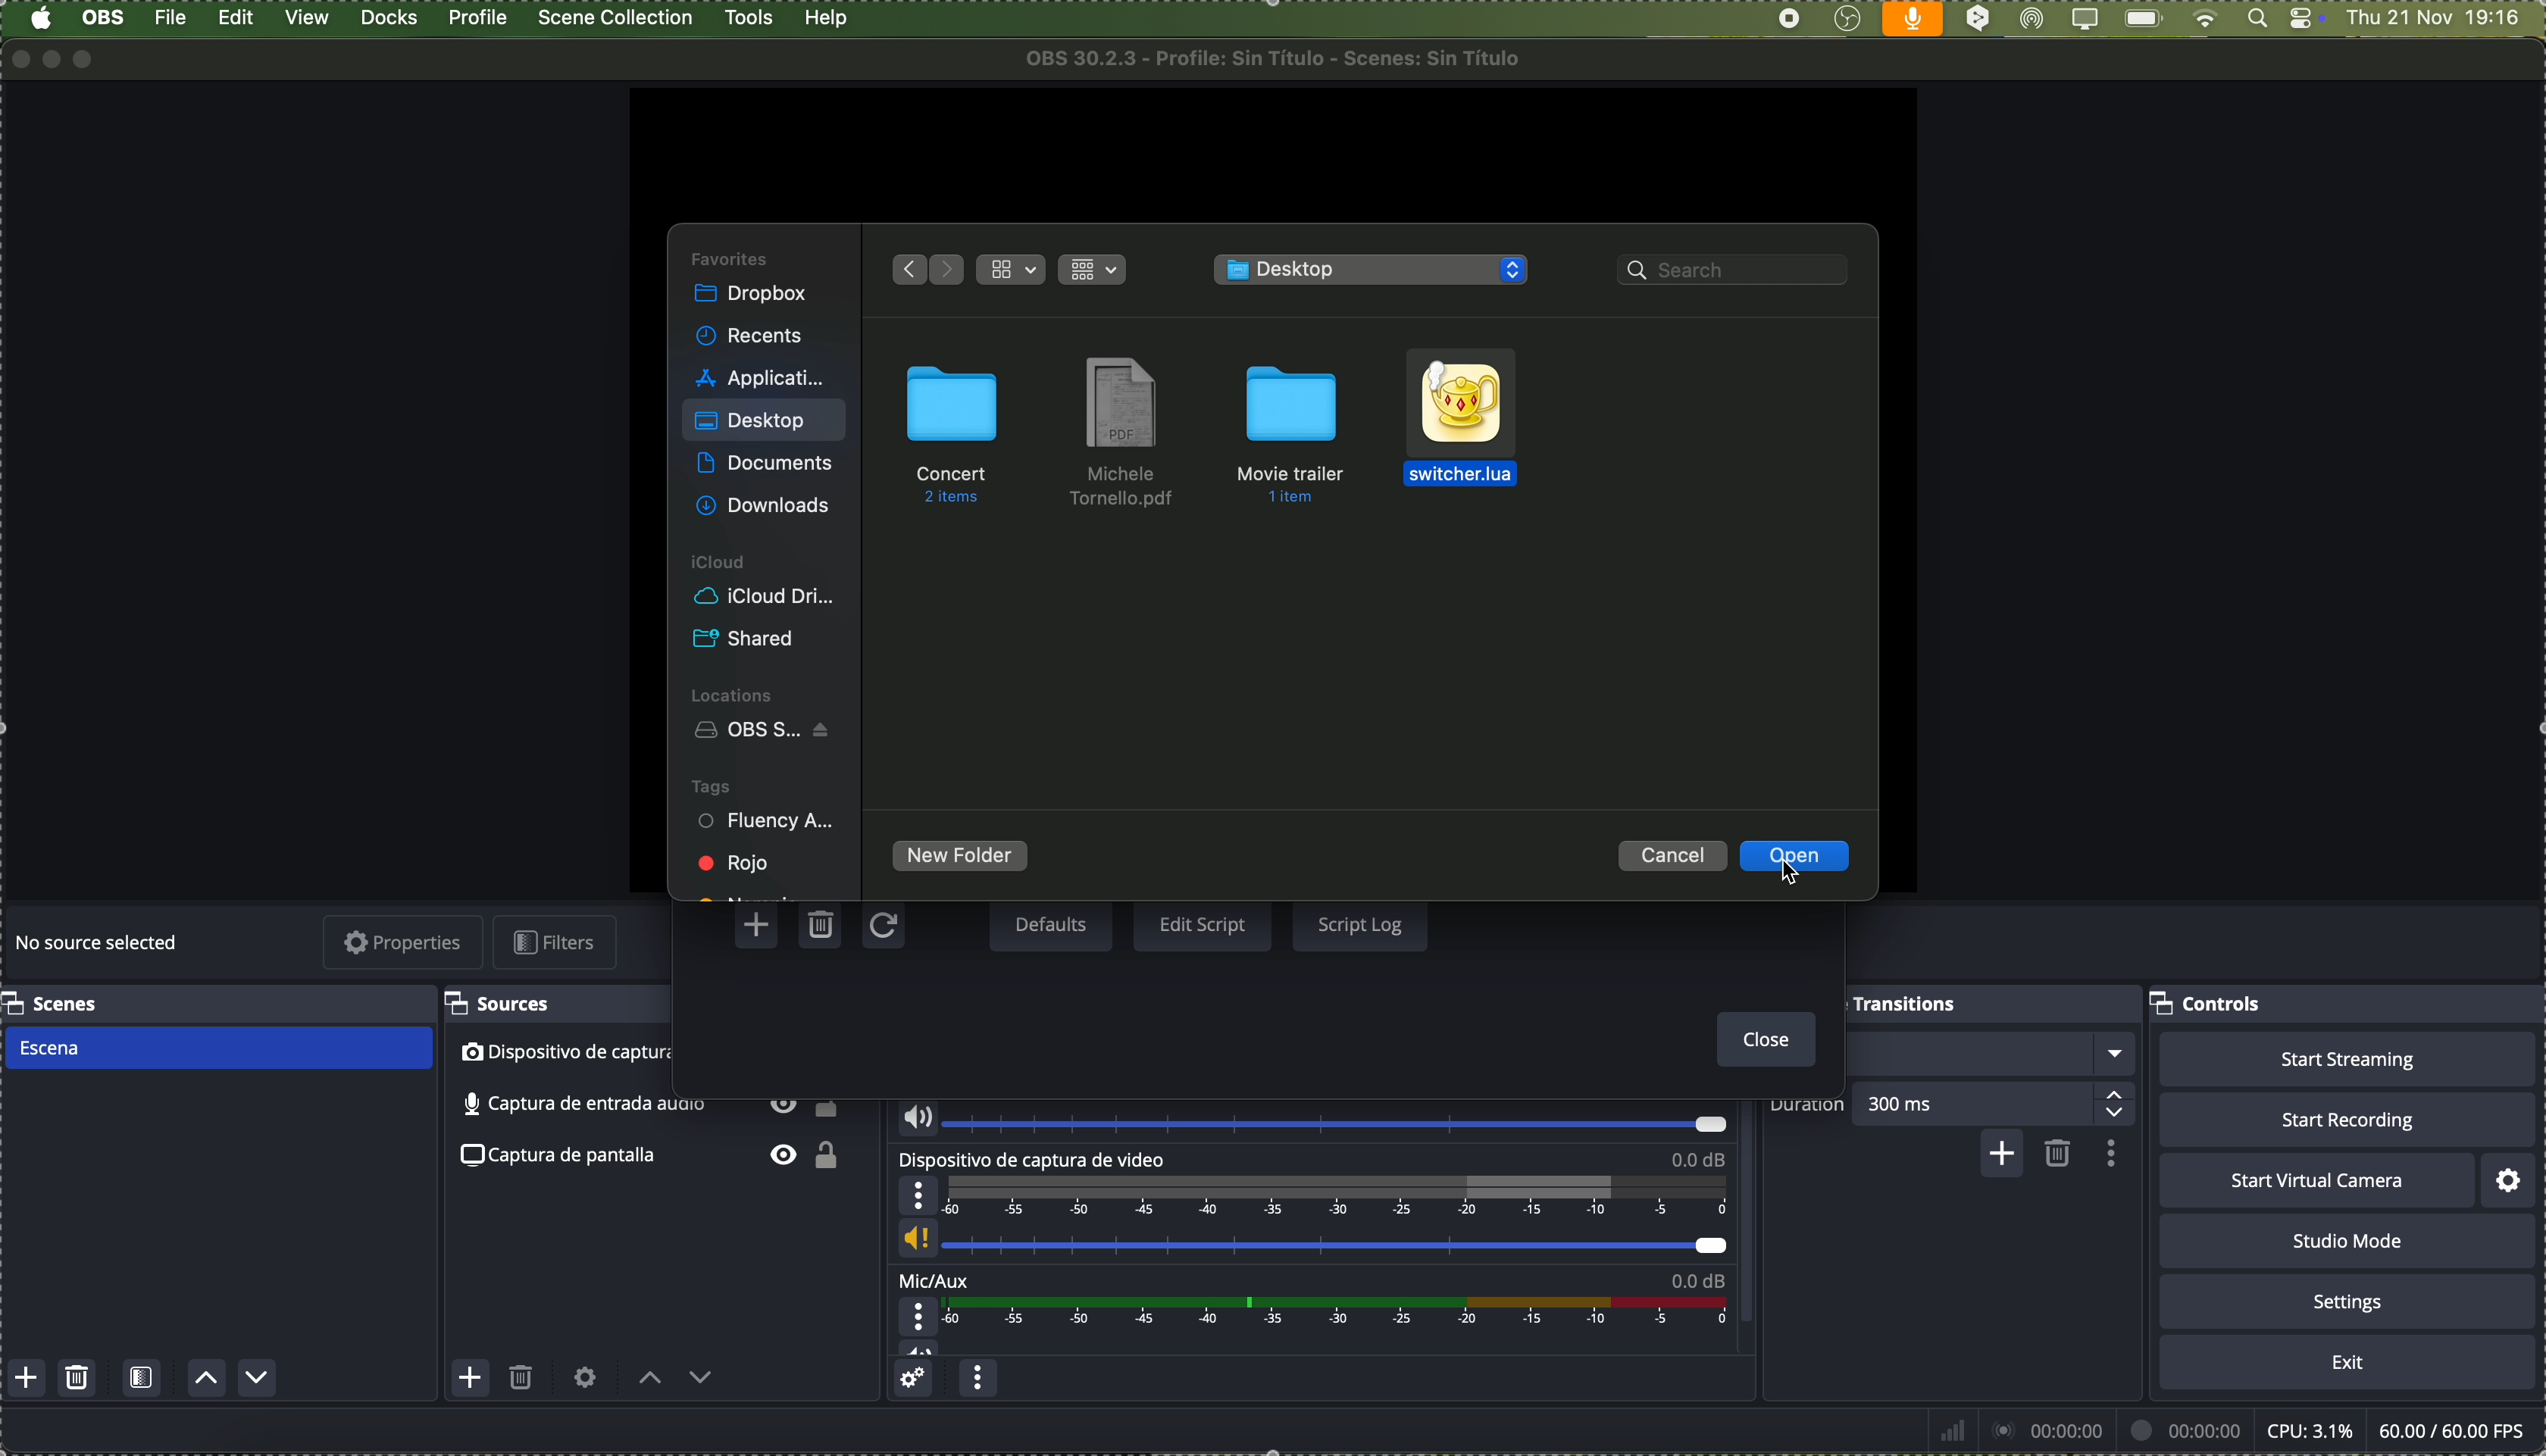 The height and width of the screenshot is (1456, 2546). Describe the element at coordinates (90, 59) in the screenshot. I see `maximize program` at that location.